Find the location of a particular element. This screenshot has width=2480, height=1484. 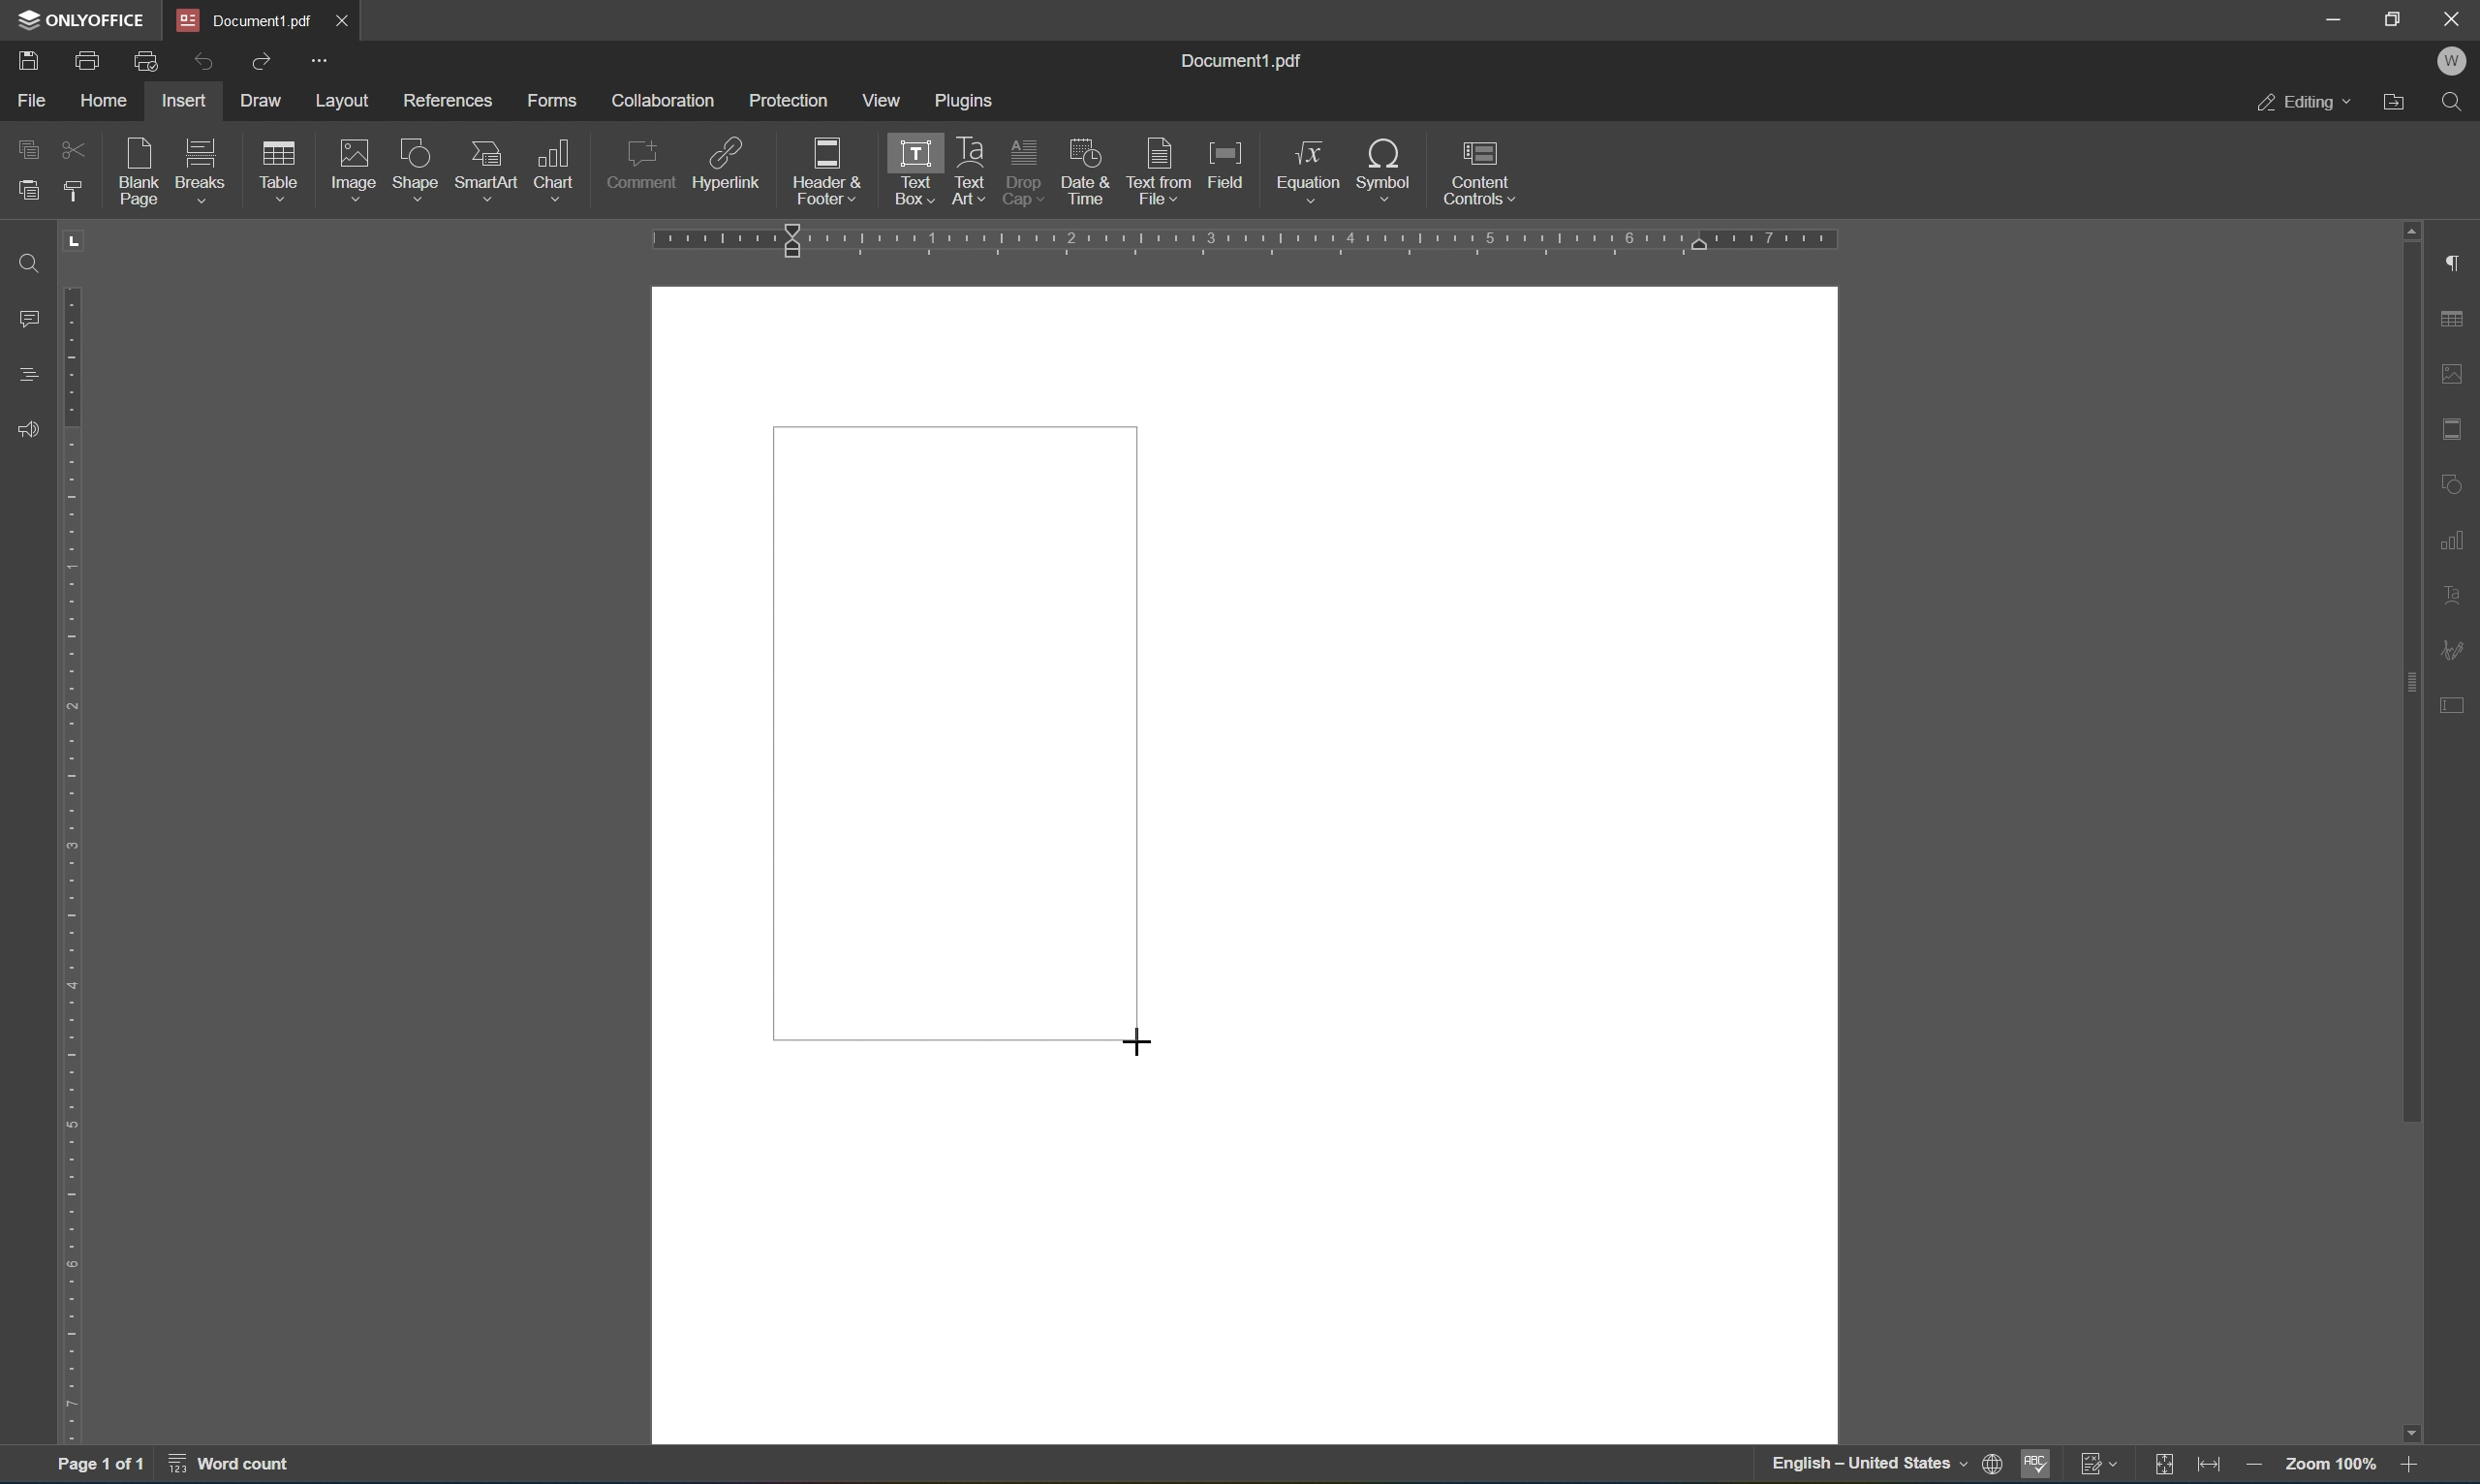

cut is located at coordinates (74, 149).